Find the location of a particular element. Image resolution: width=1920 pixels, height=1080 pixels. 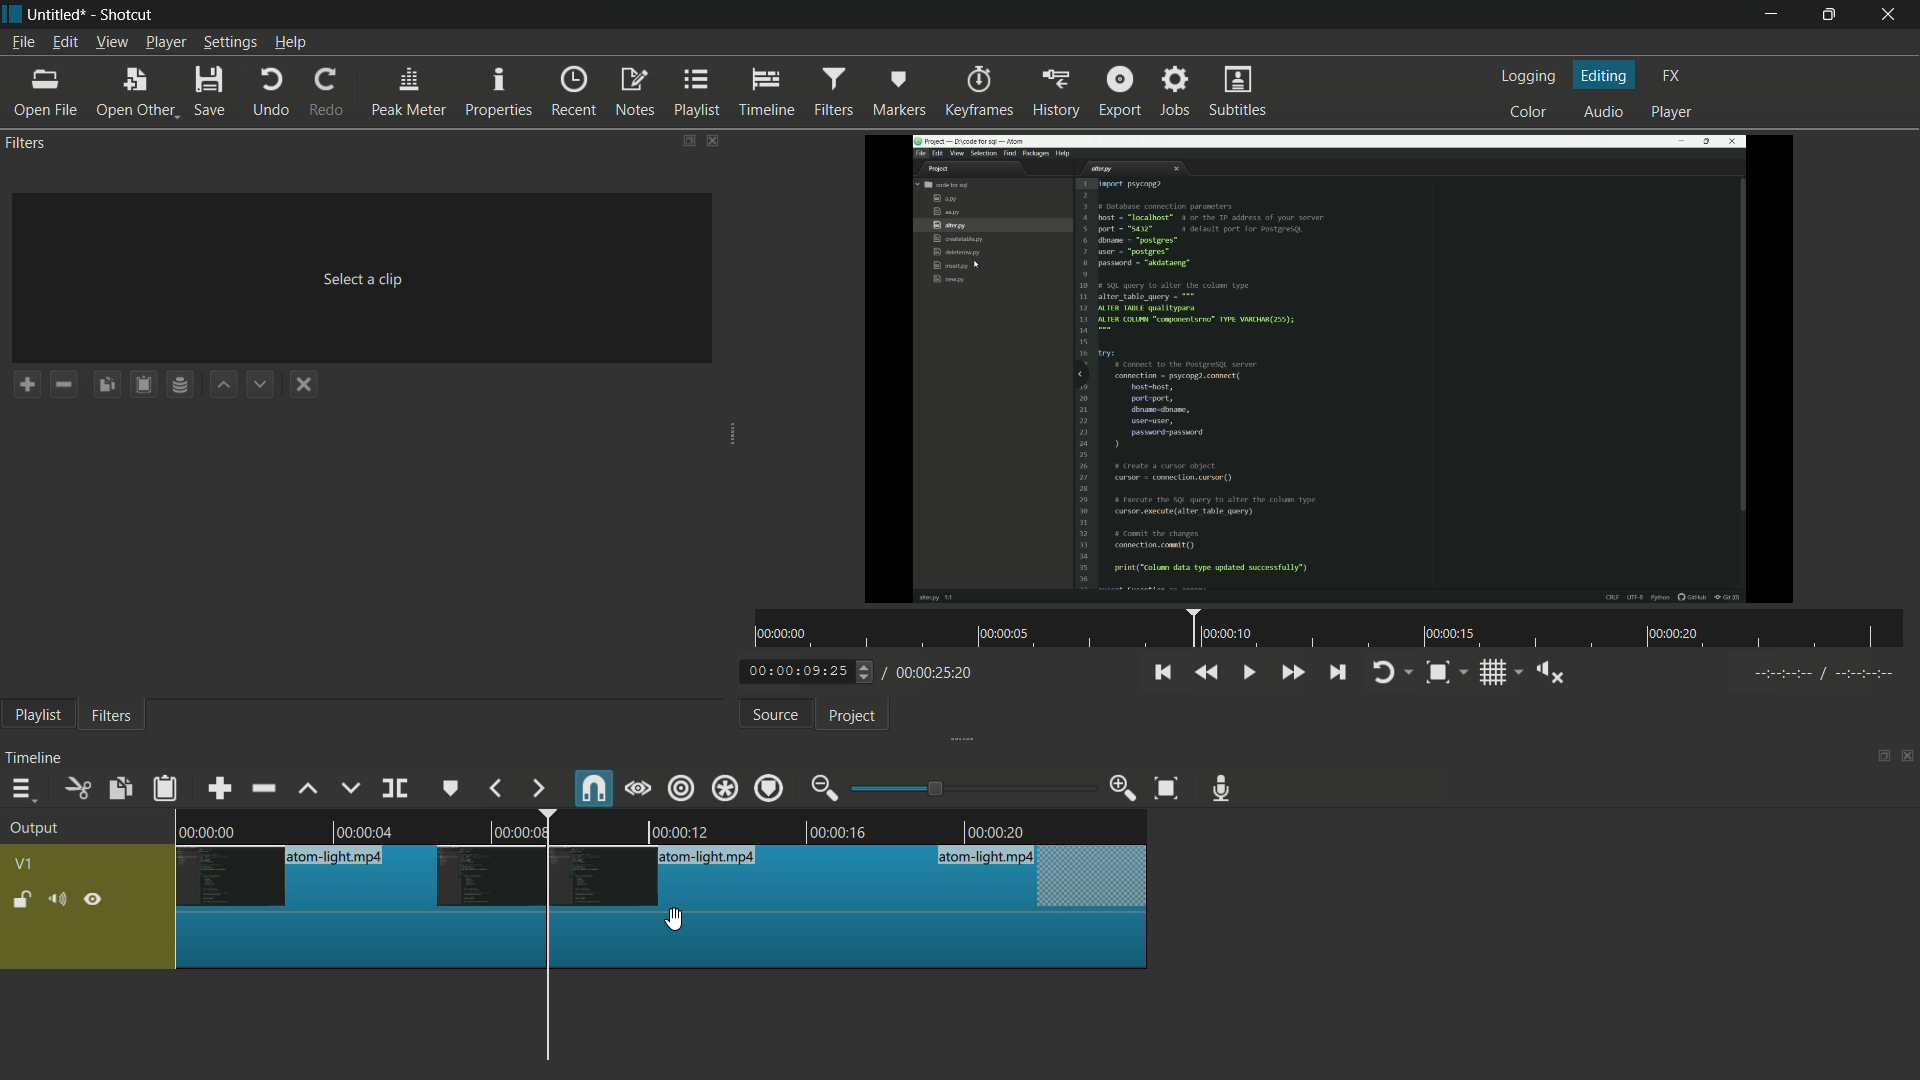

player is located at coordinates (1675, 115).